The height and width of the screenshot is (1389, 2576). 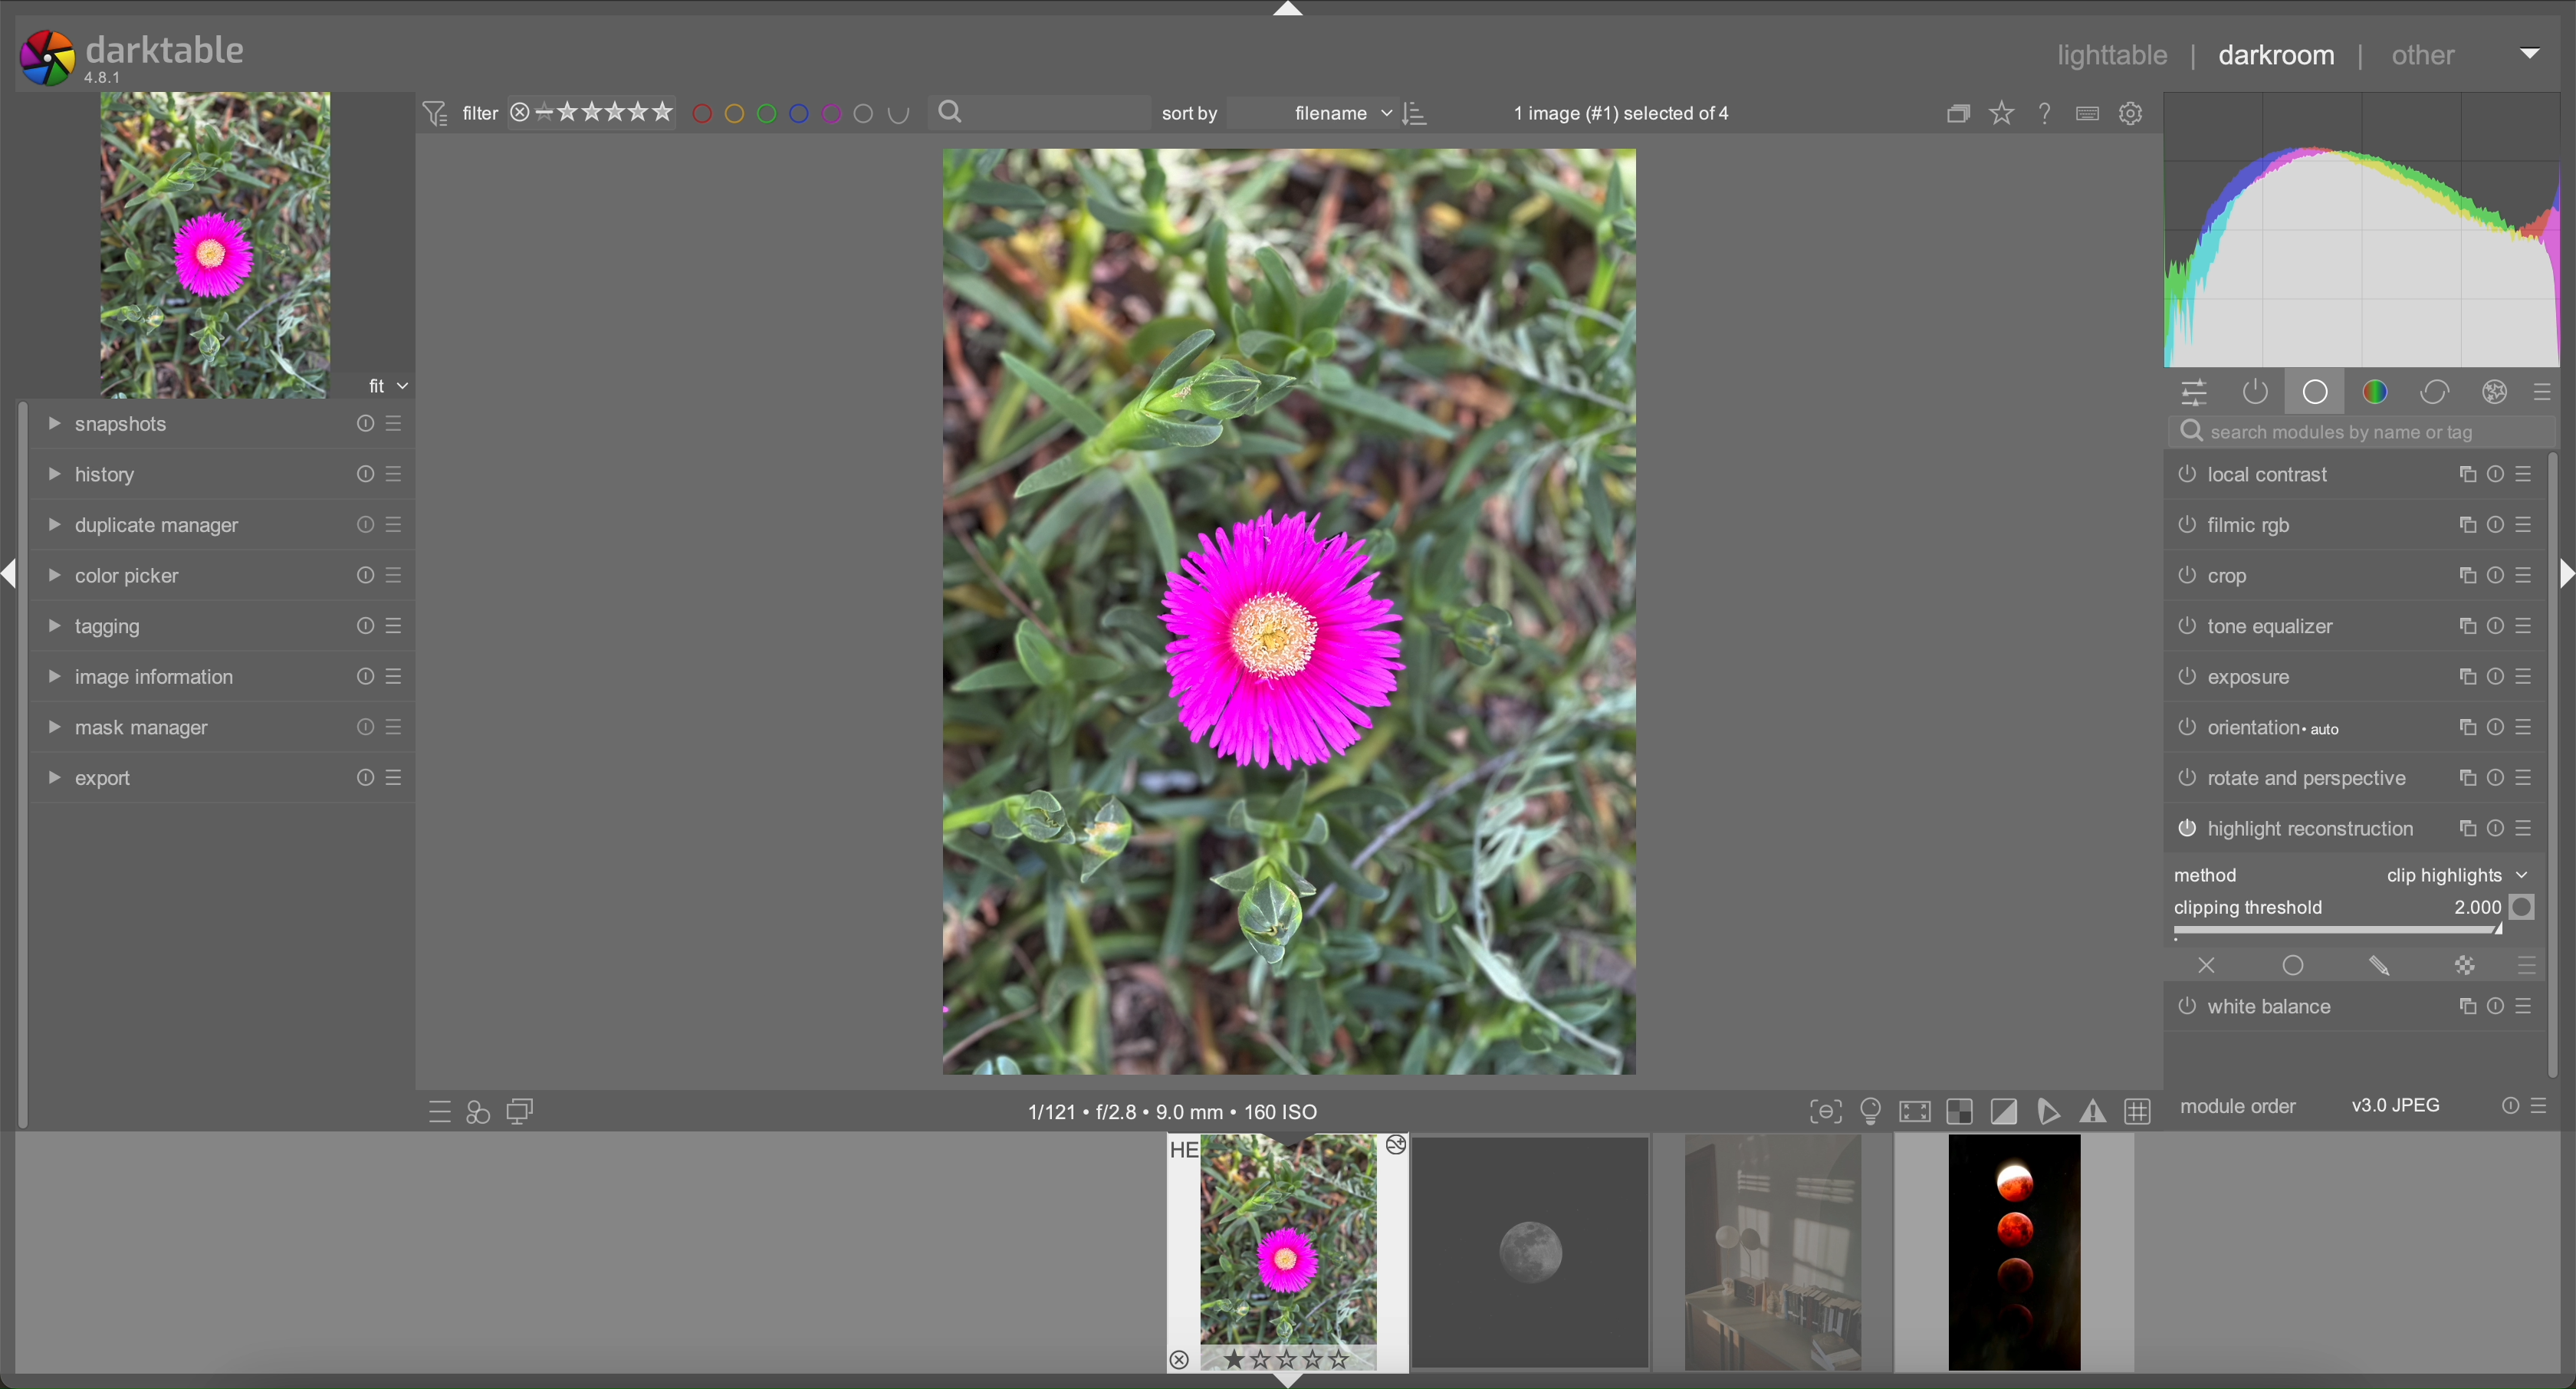 What do you see at coordinates (2380, 964) in the screenshot?
I see `edit` at bounding box center [2380, 964].